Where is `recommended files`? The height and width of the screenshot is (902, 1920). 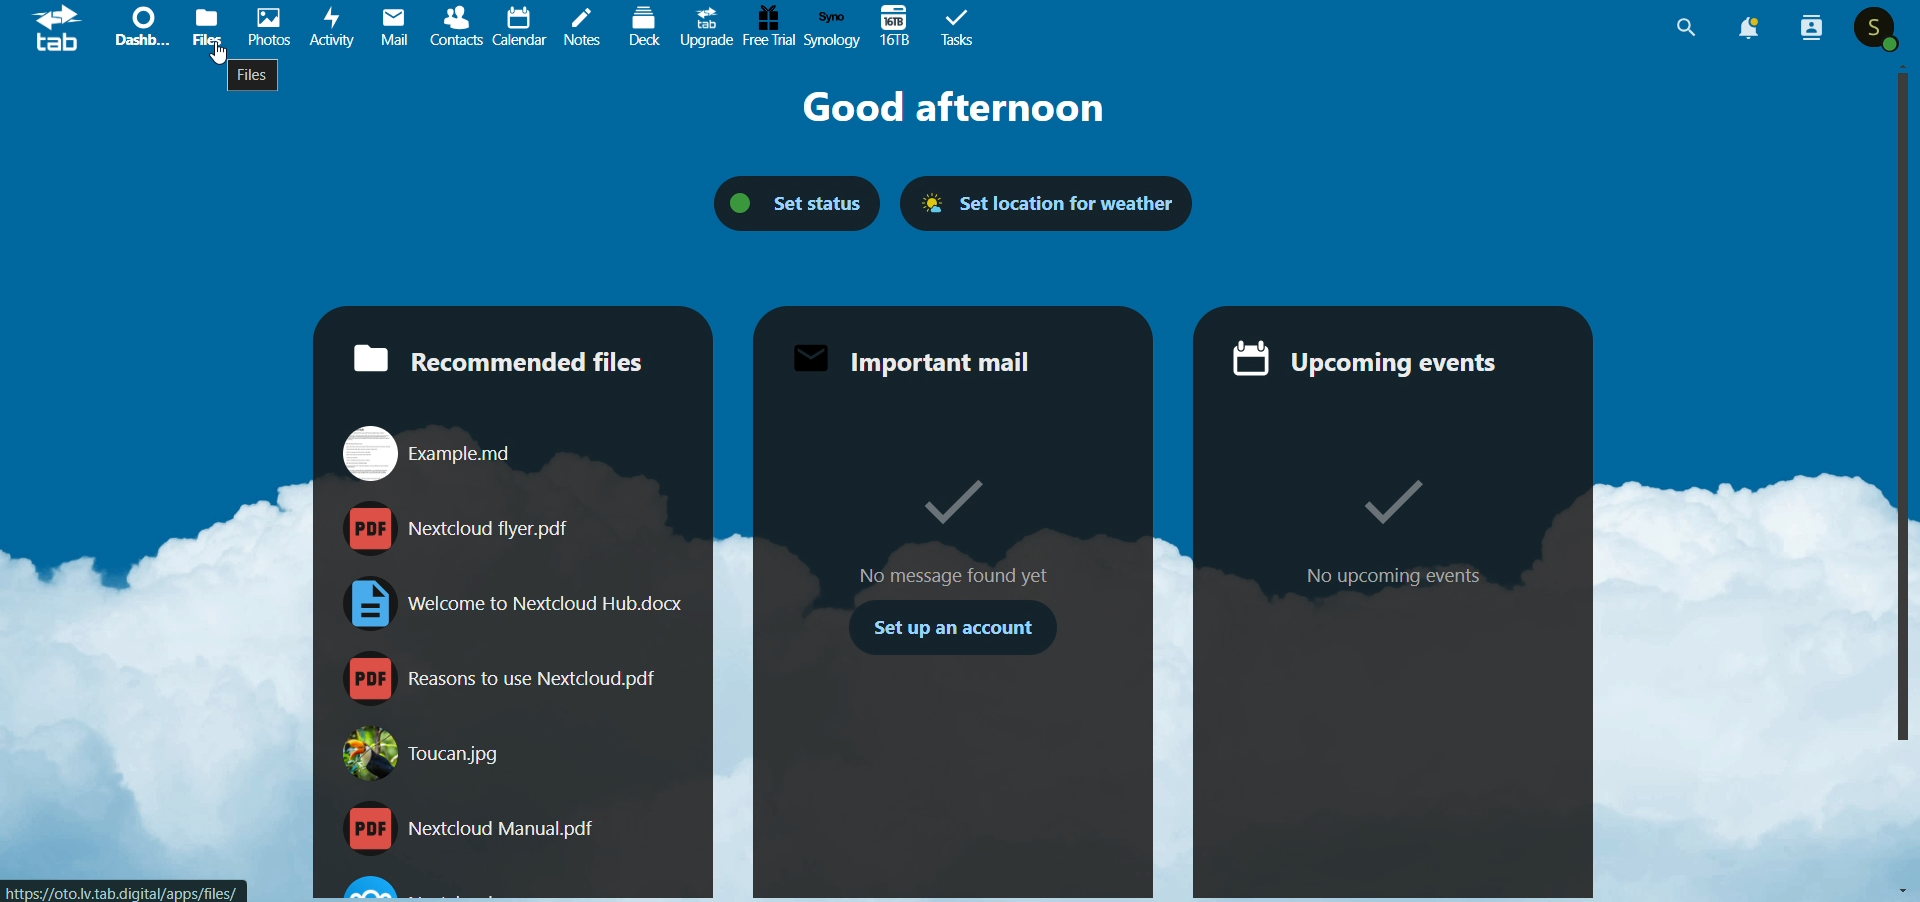 recommended files is located at coordinates (493, 355).